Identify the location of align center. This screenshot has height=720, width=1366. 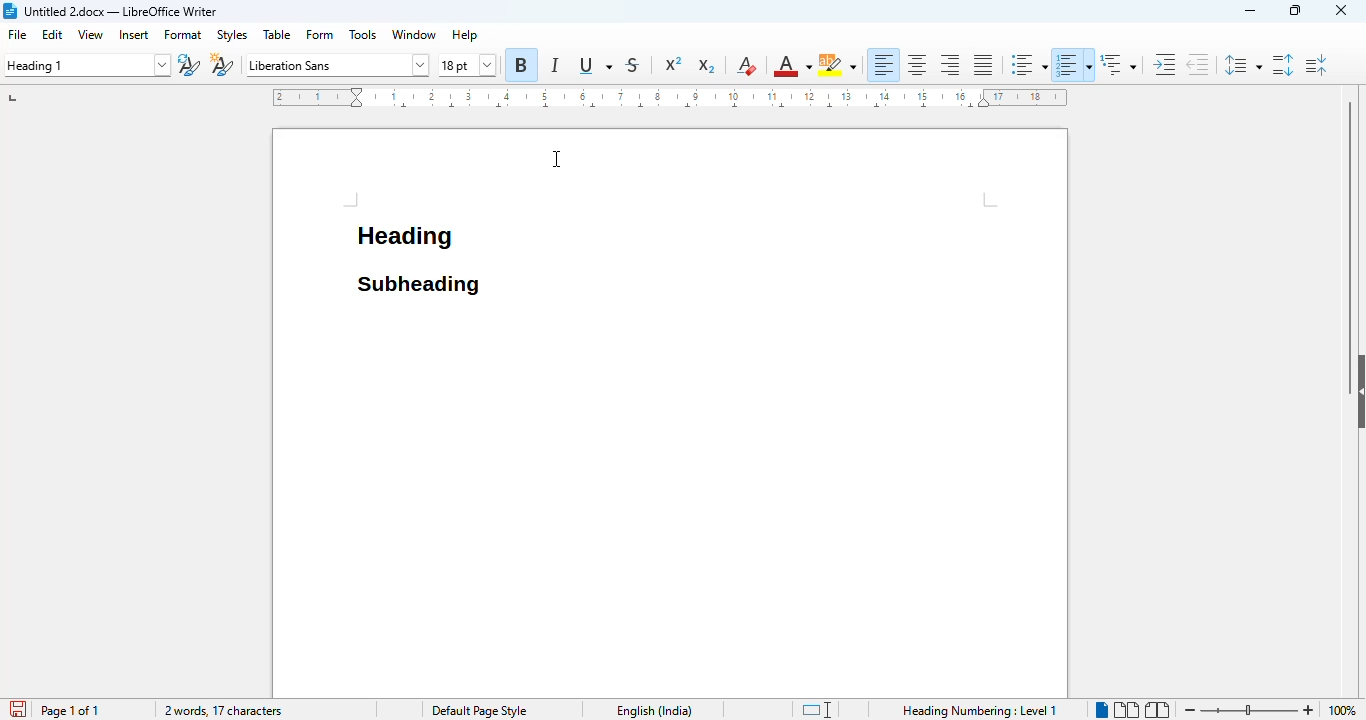
(917, 64).